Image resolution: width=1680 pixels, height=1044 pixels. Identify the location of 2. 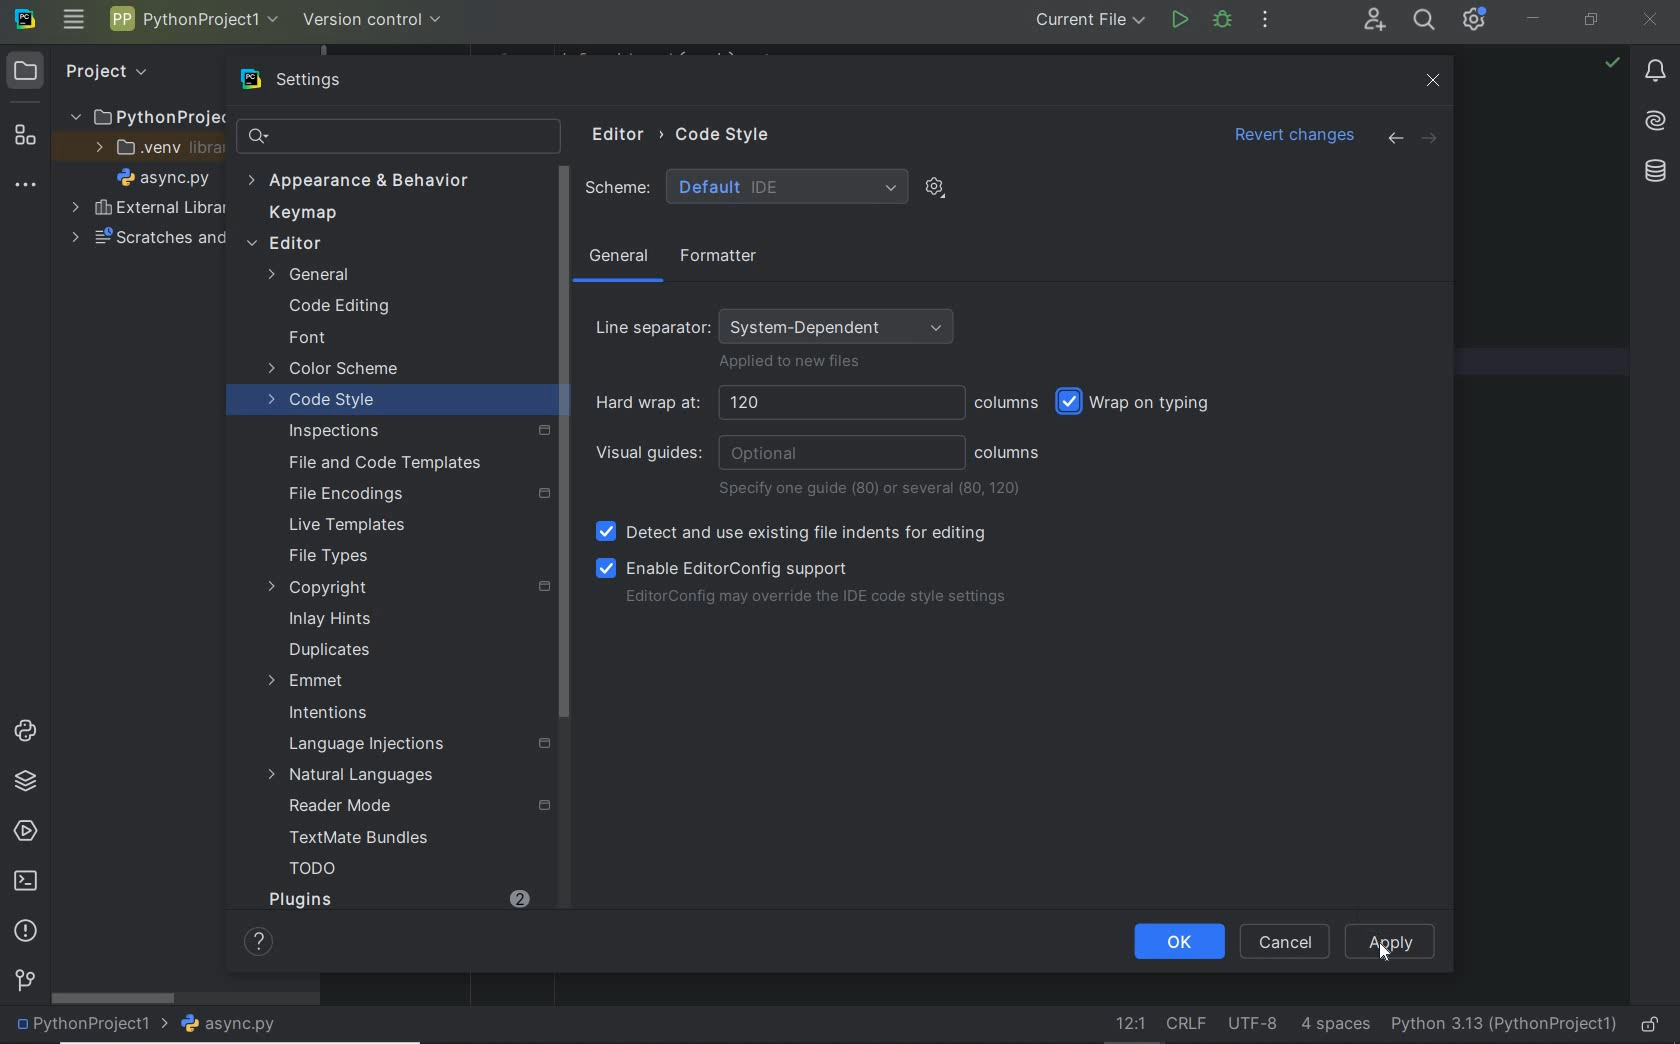
(514, 900).